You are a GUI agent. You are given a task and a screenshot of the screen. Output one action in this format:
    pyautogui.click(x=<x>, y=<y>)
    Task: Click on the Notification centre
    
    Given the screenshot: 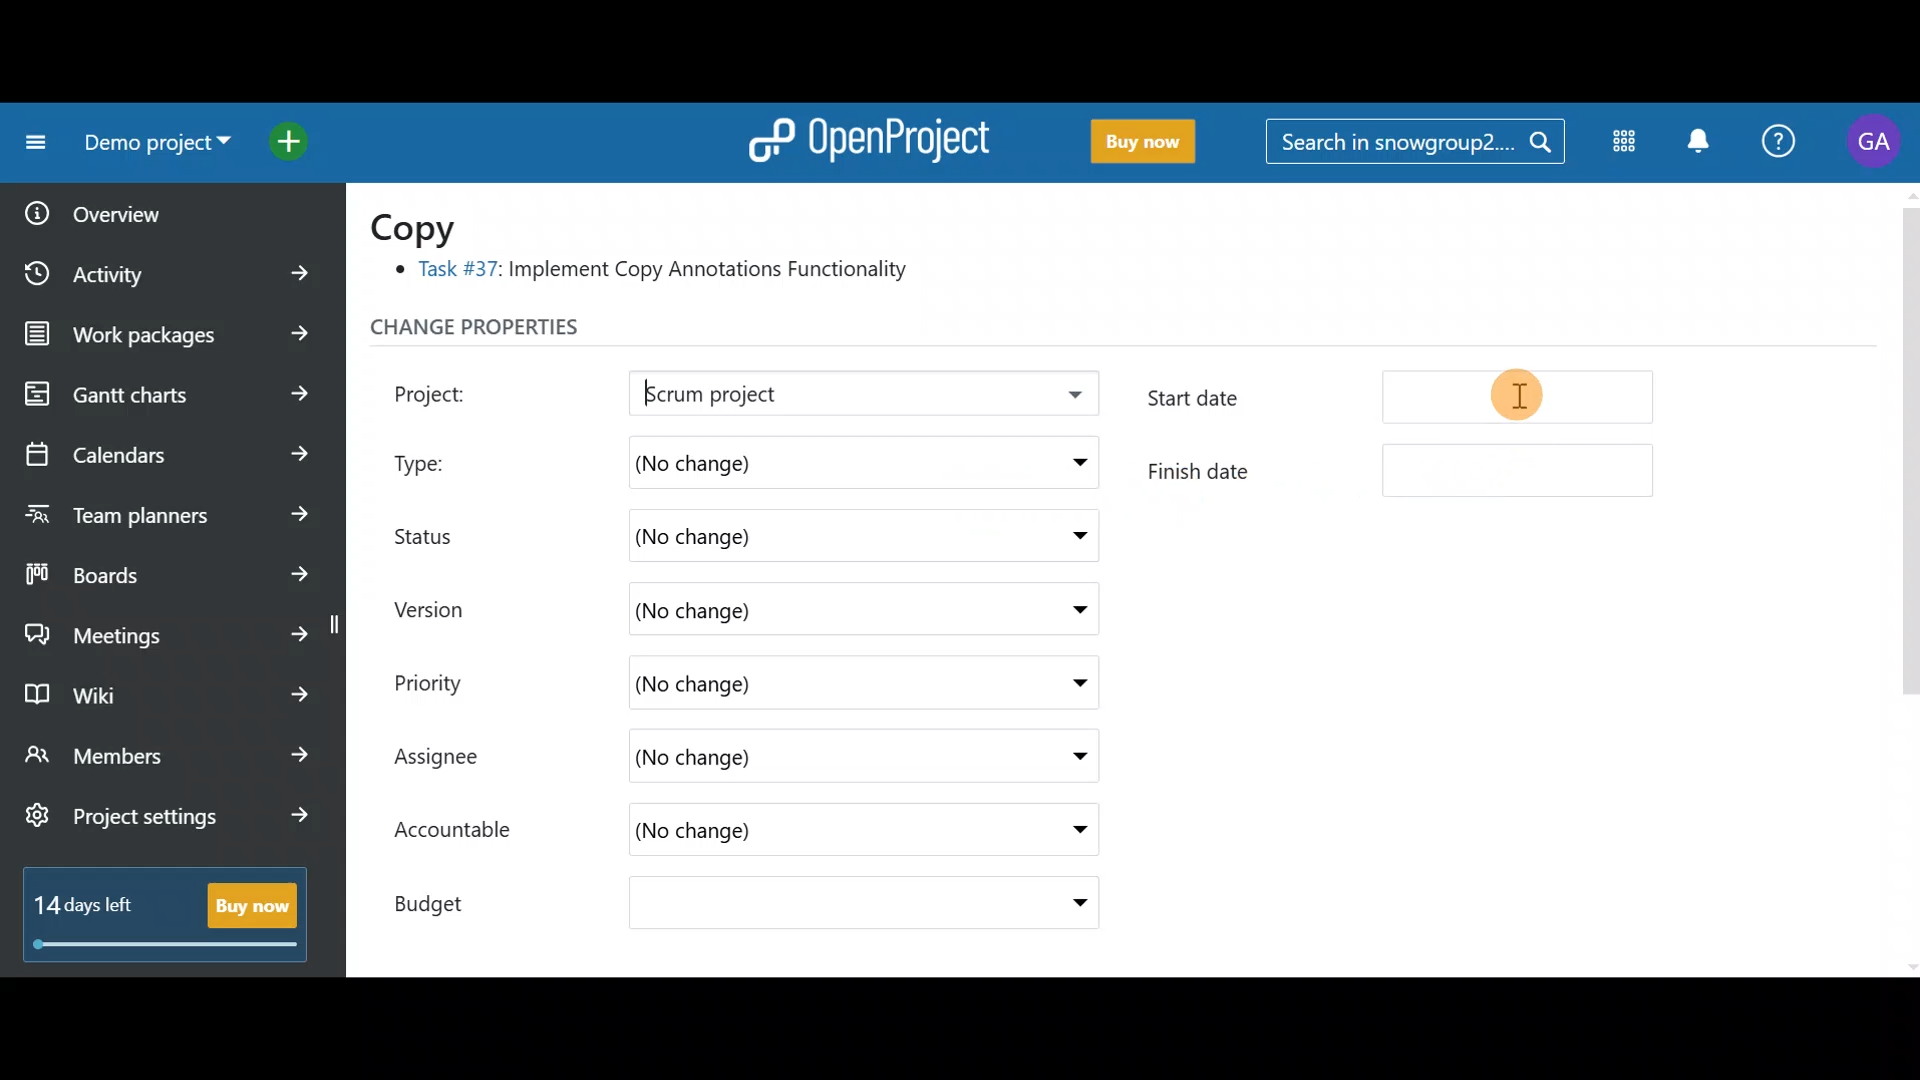 What is the action you would take?
    pyautogui.click(x=1697, y=143)
    